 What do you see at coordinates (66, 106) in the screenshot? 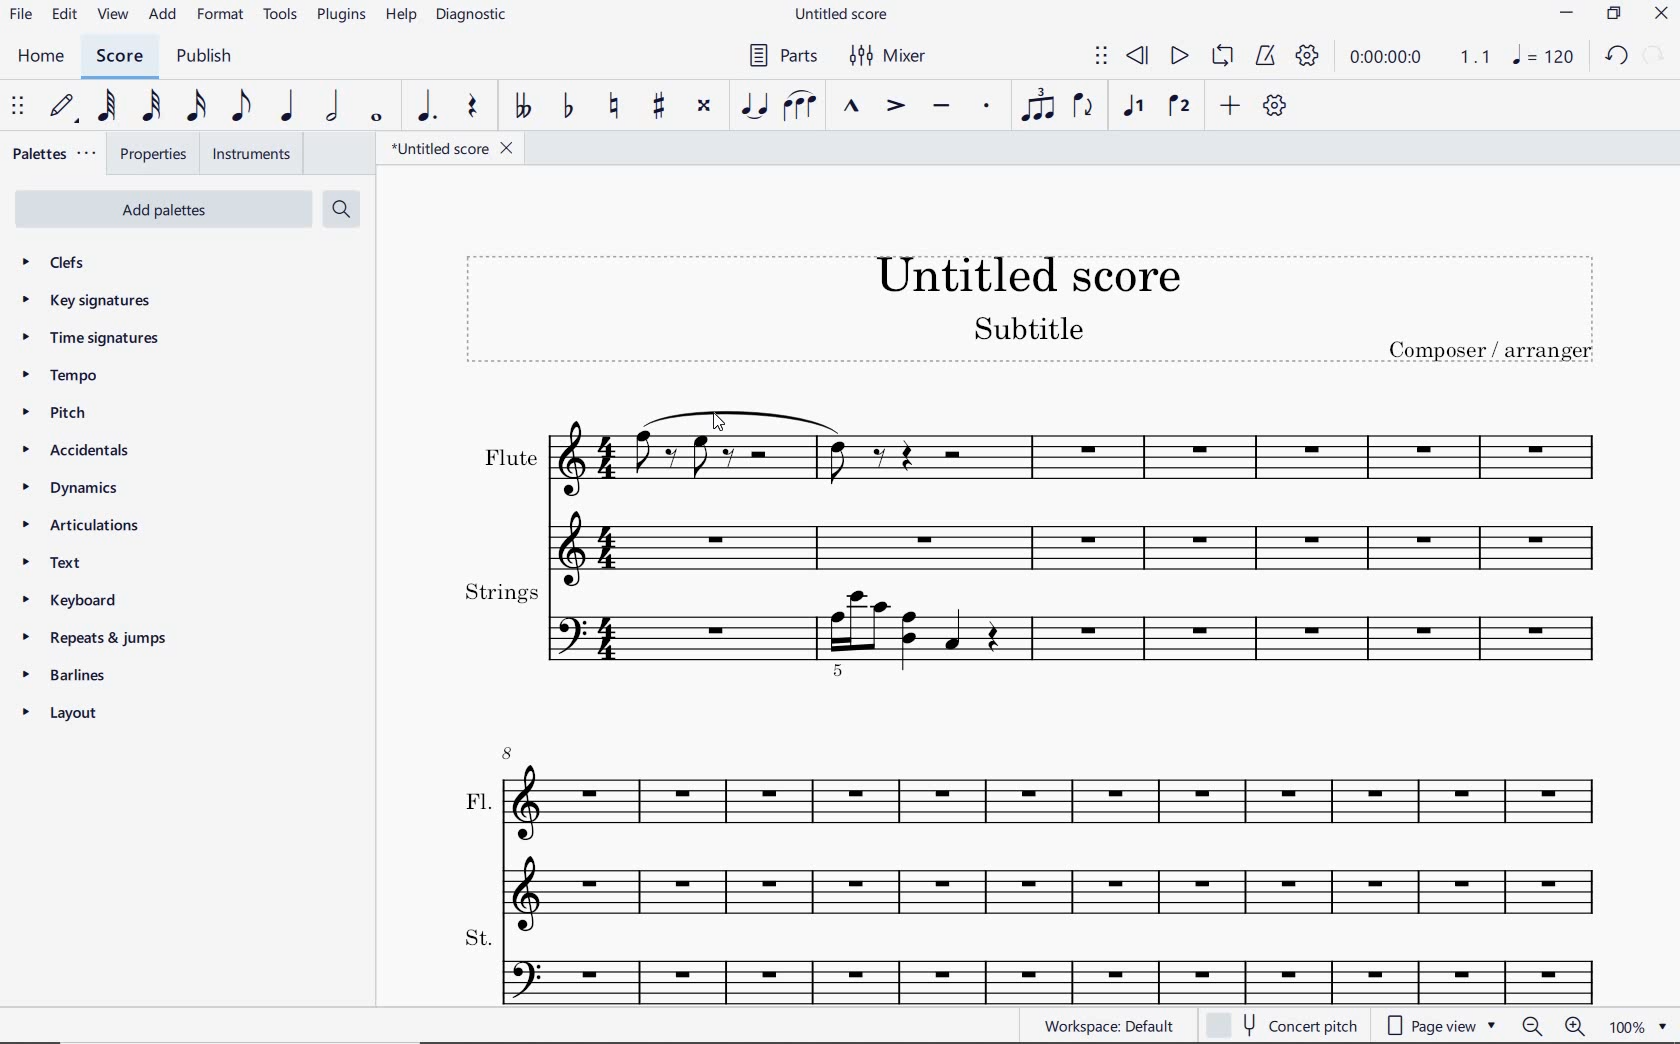
I see `DEFAULT (STEP TIME)` at bounding box center [66, 106].